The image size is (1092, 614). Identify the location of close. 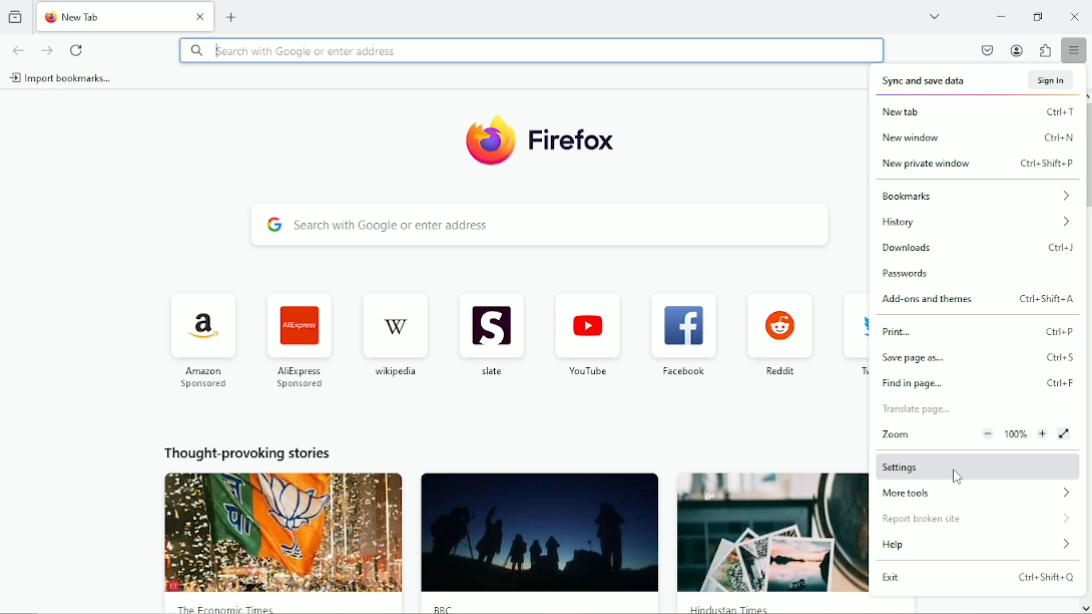
(201, 15).